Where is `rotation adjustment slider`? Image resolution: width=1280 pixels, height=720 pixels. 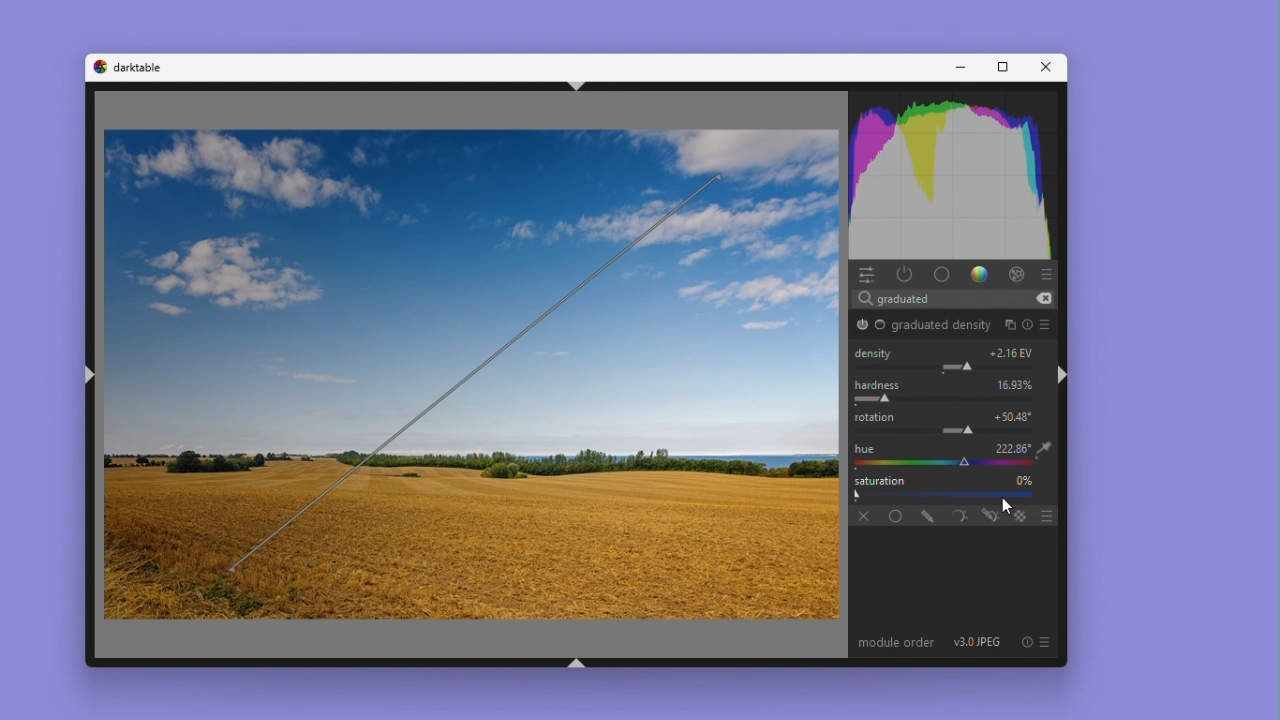
rotation adjustment slider is located at coordinates (958, 430).